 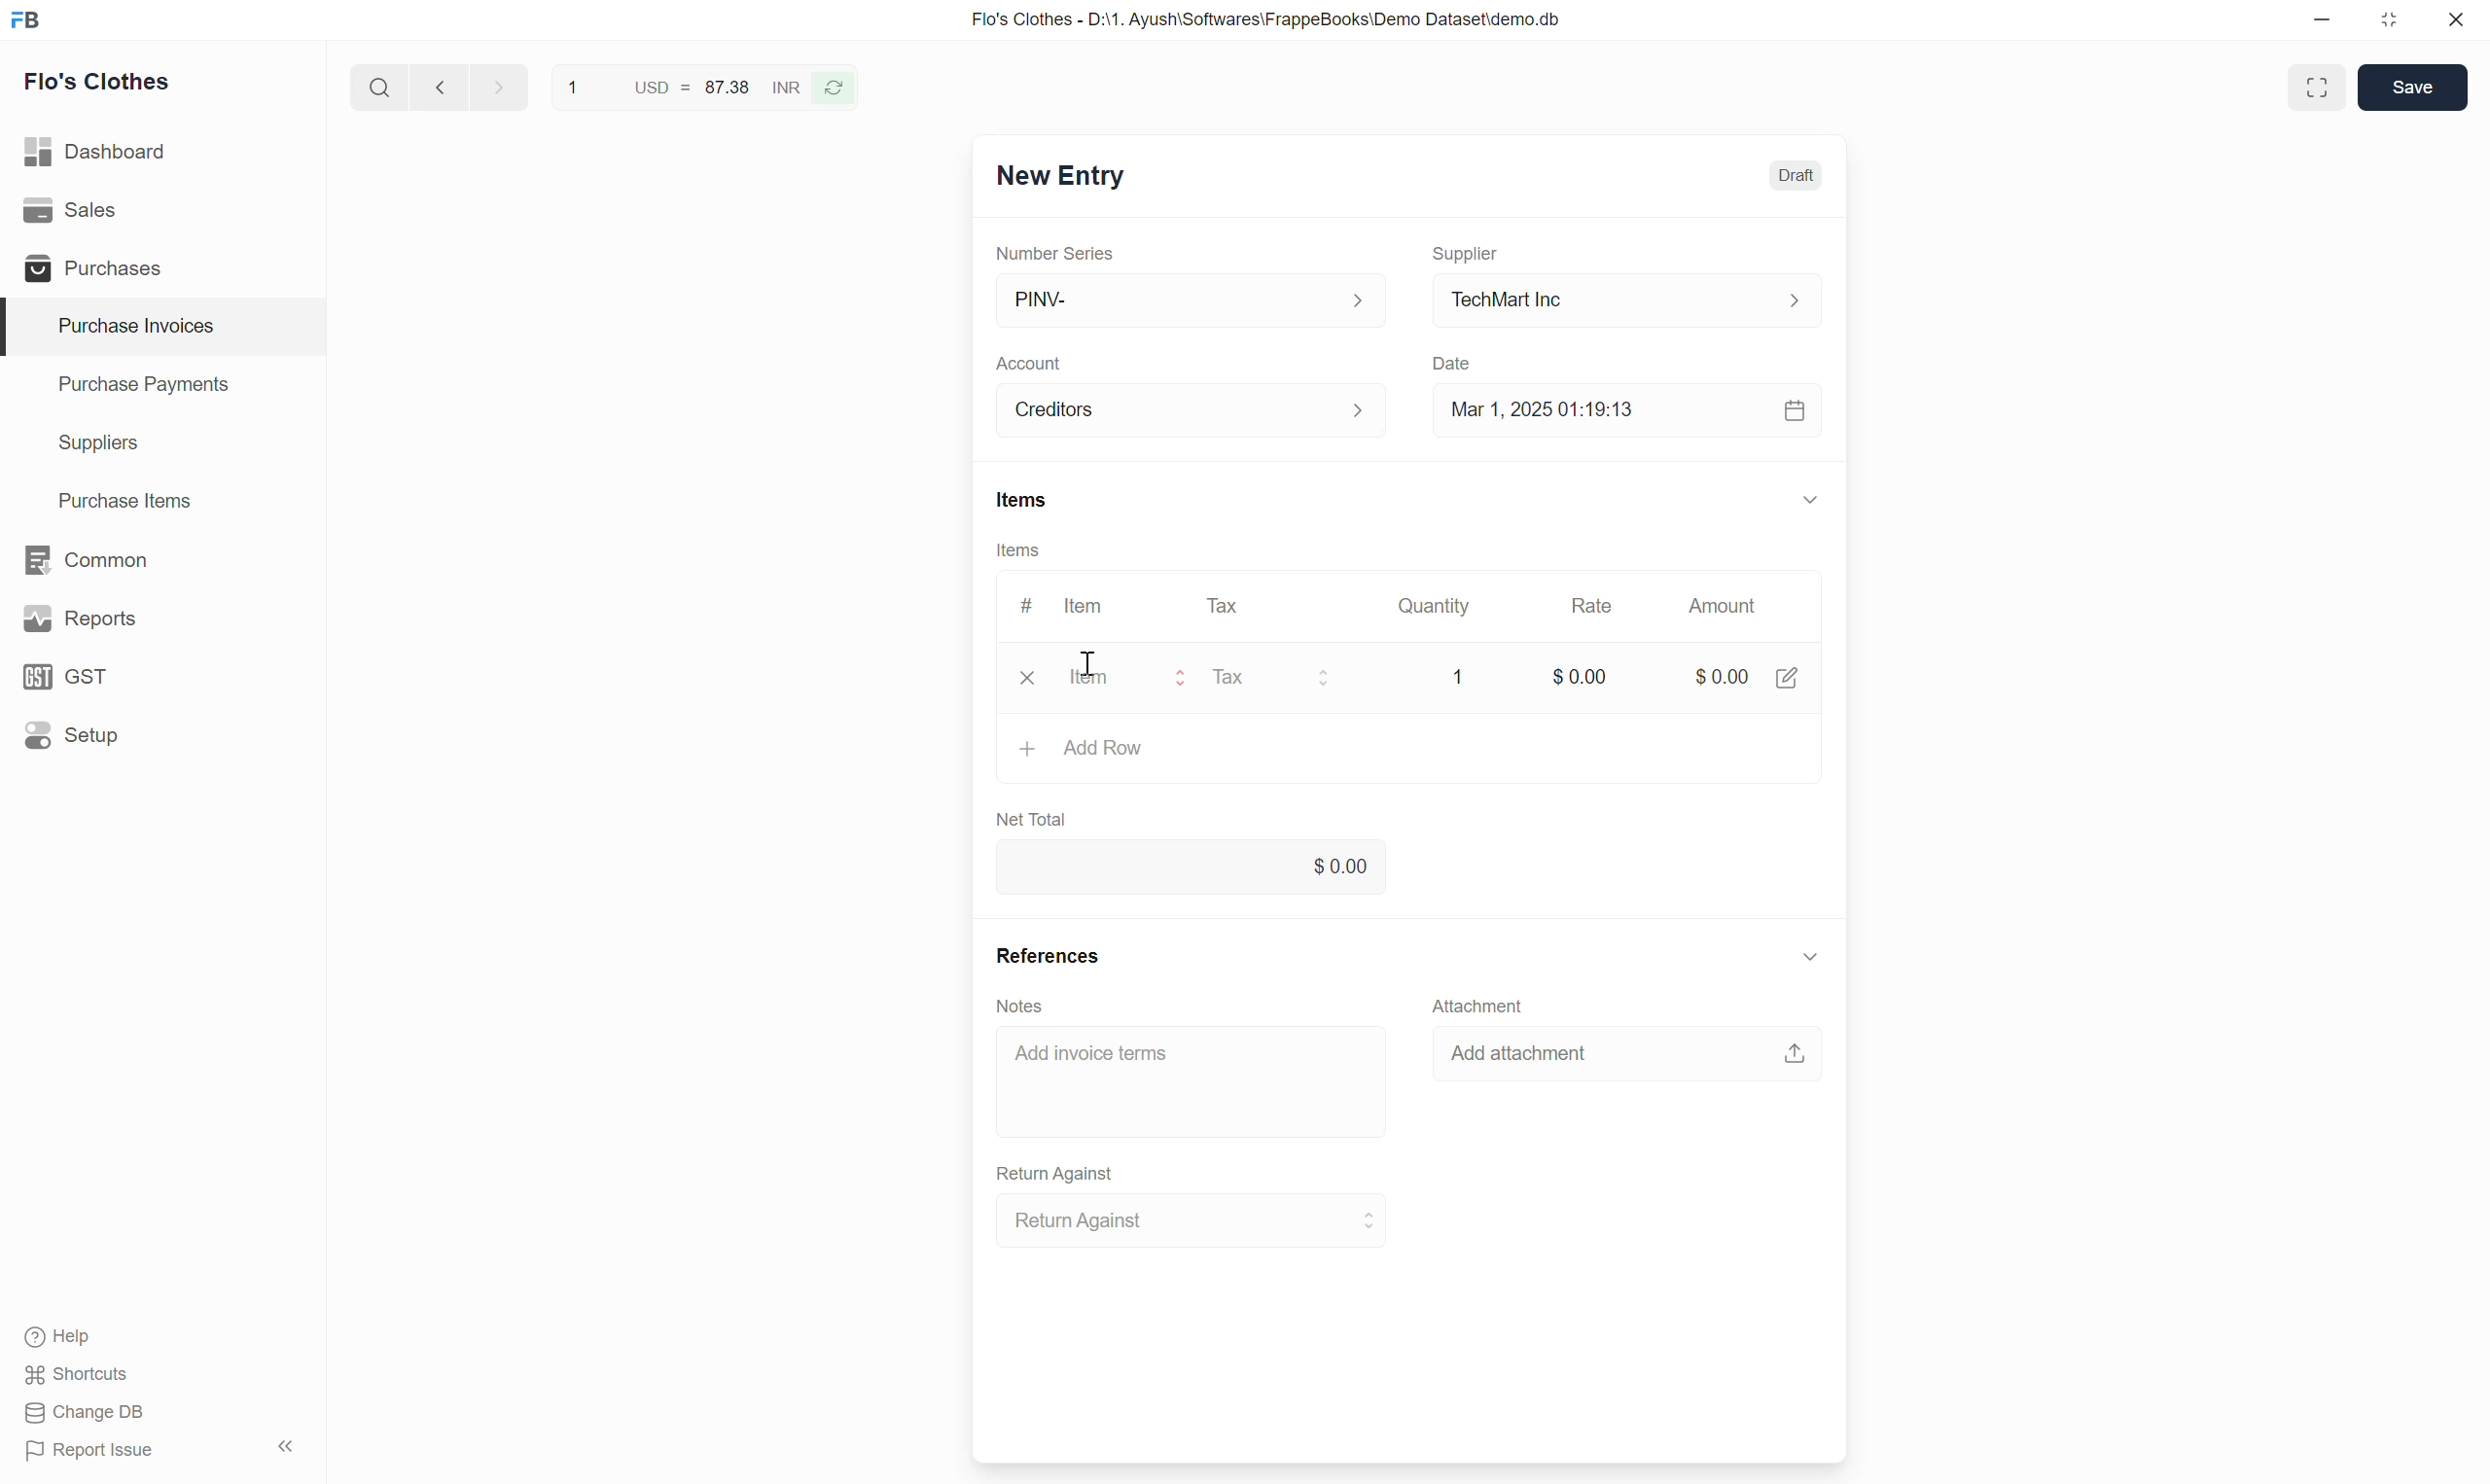 What do you see at coordinates (1276, 677) in the screenshot?
I see `Tax` at bounding box center [1276, 677].